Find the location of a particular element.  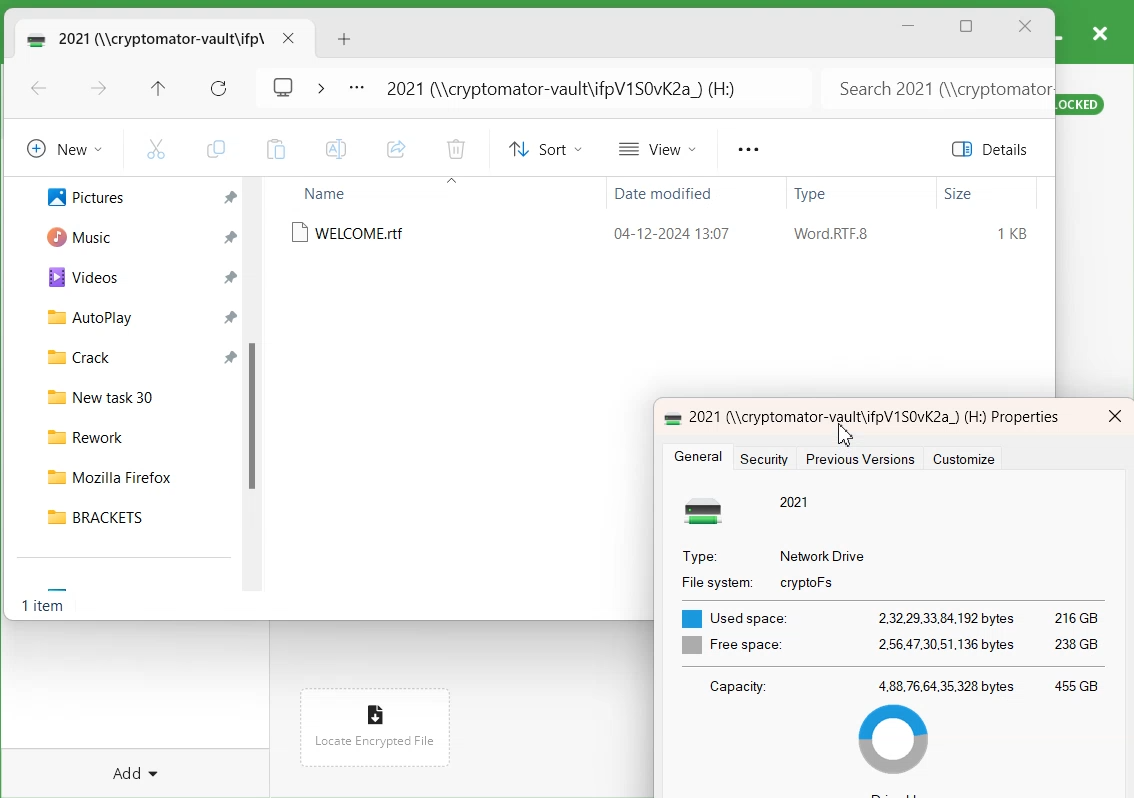

More is located at coordinates (356, 89).